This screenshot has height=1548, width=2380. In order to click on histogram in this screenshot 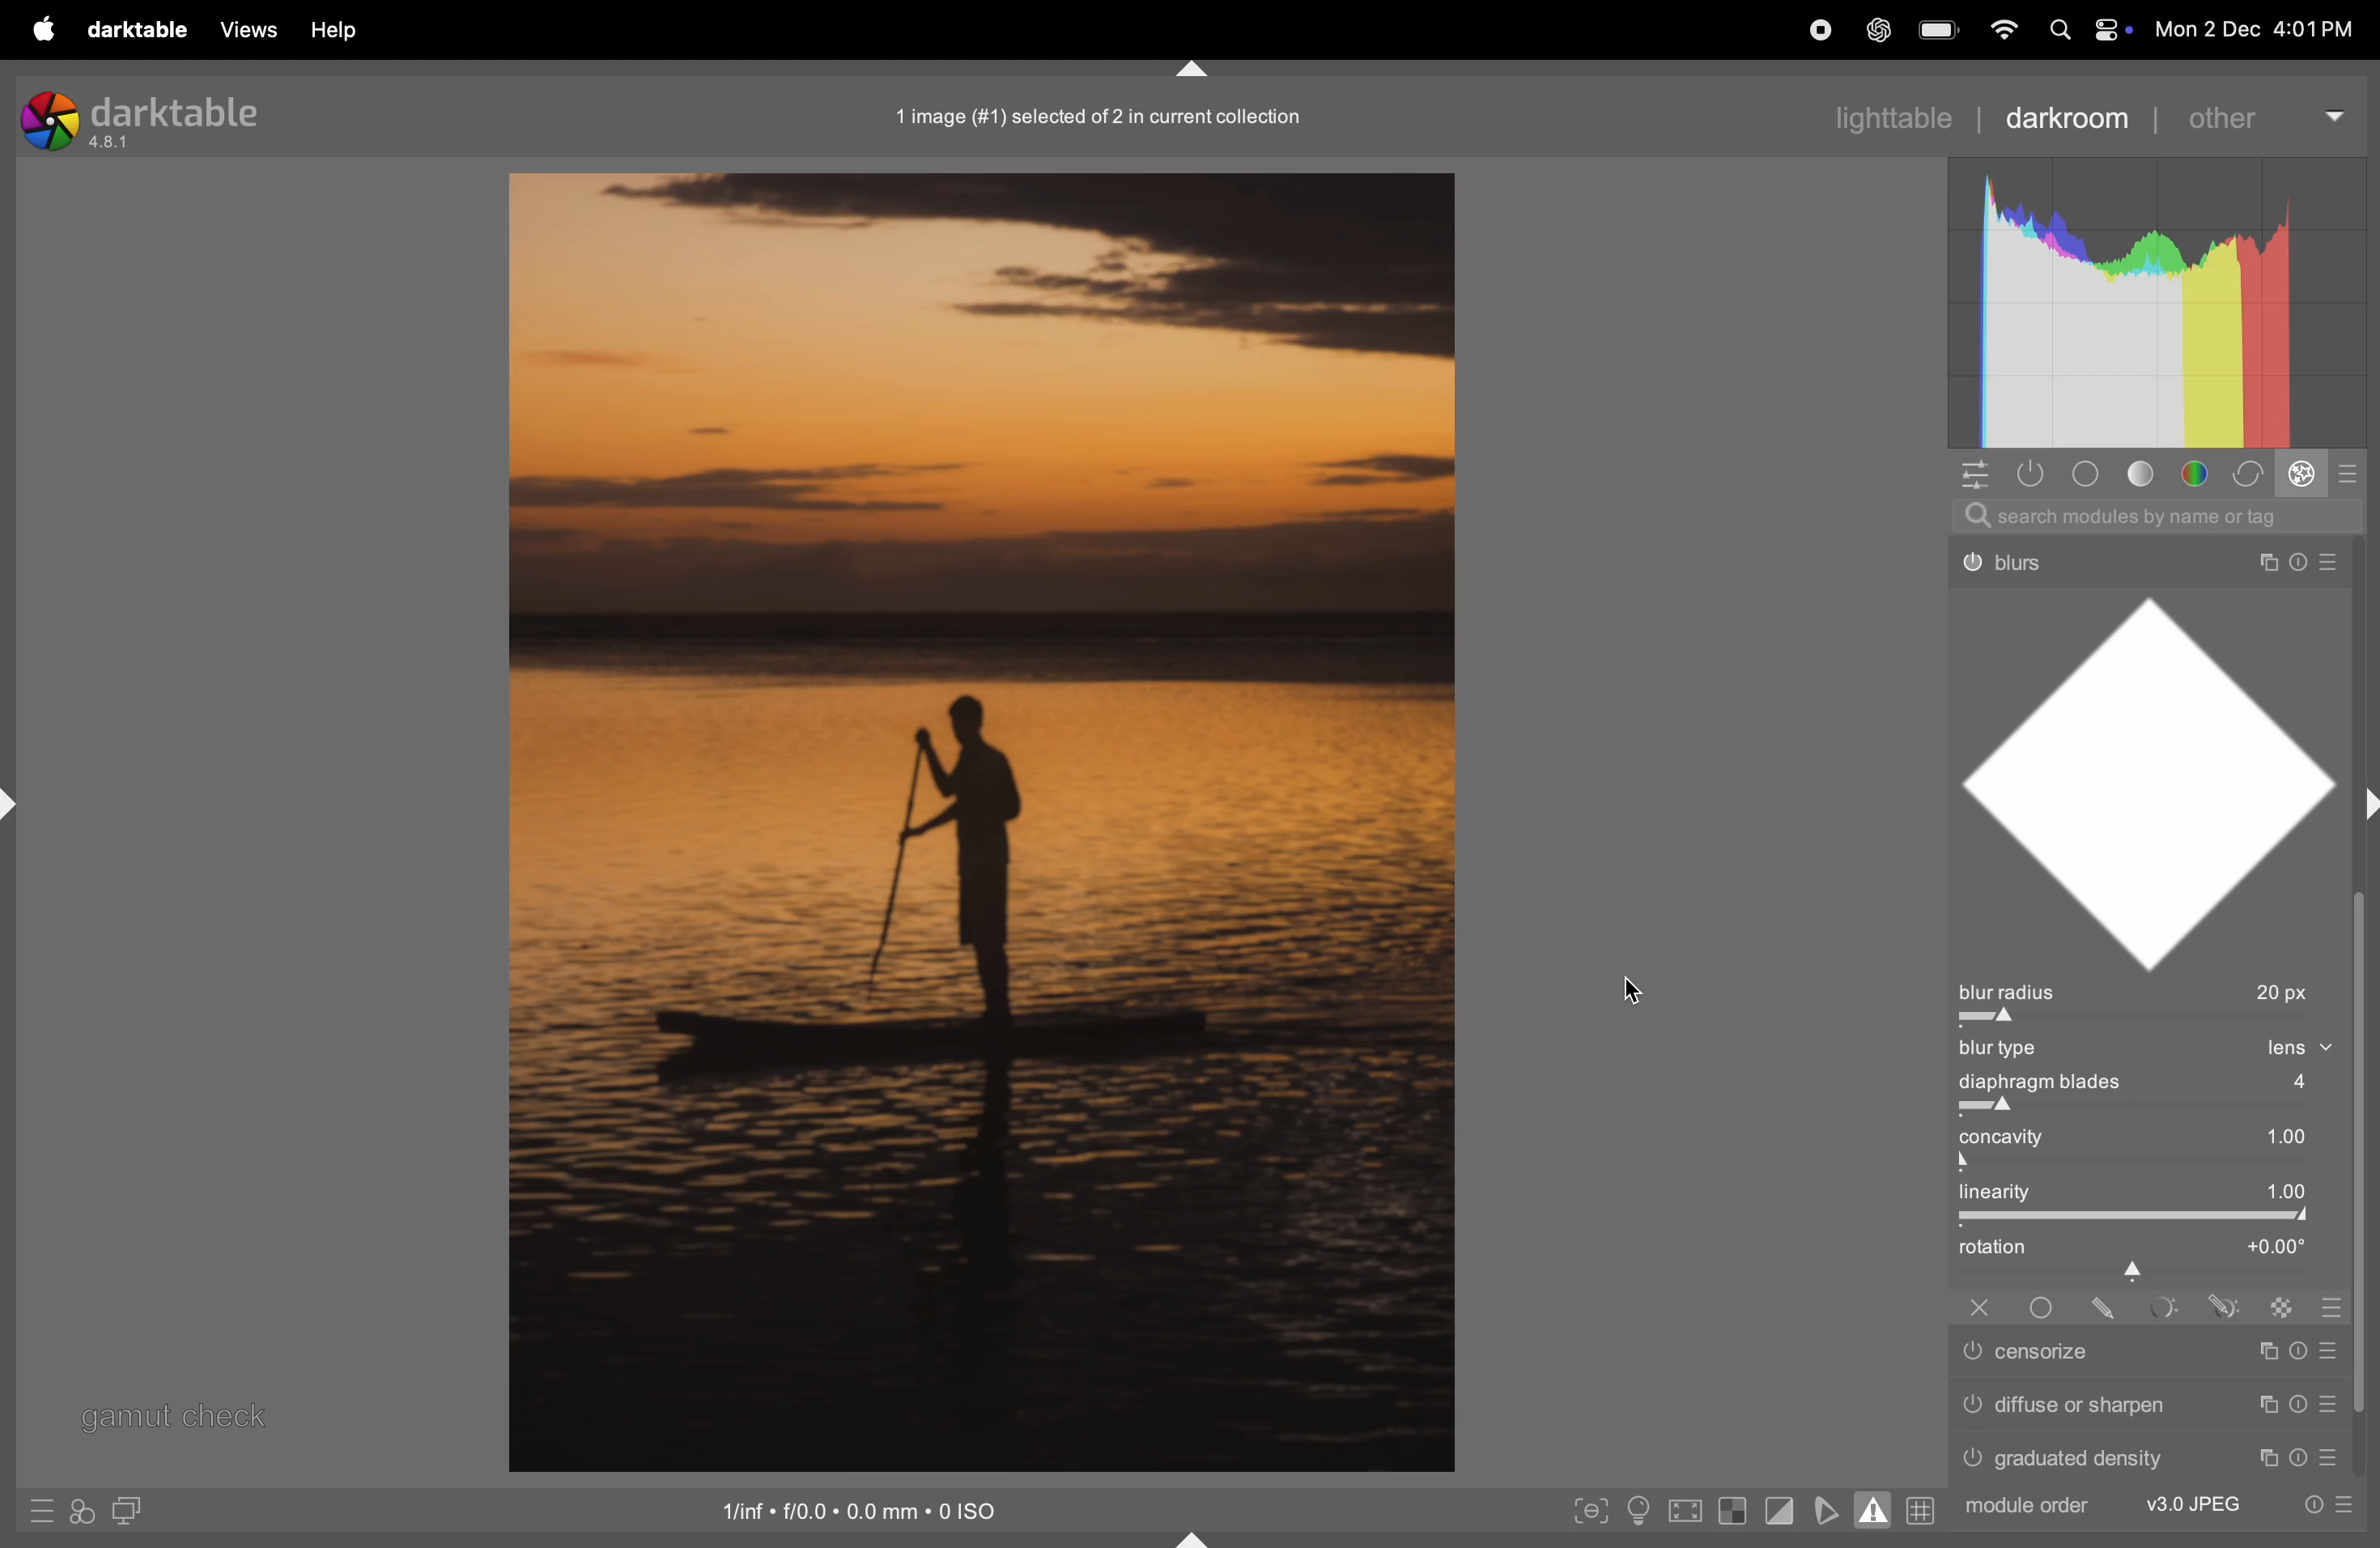, I will do `click(2154, 305)`.